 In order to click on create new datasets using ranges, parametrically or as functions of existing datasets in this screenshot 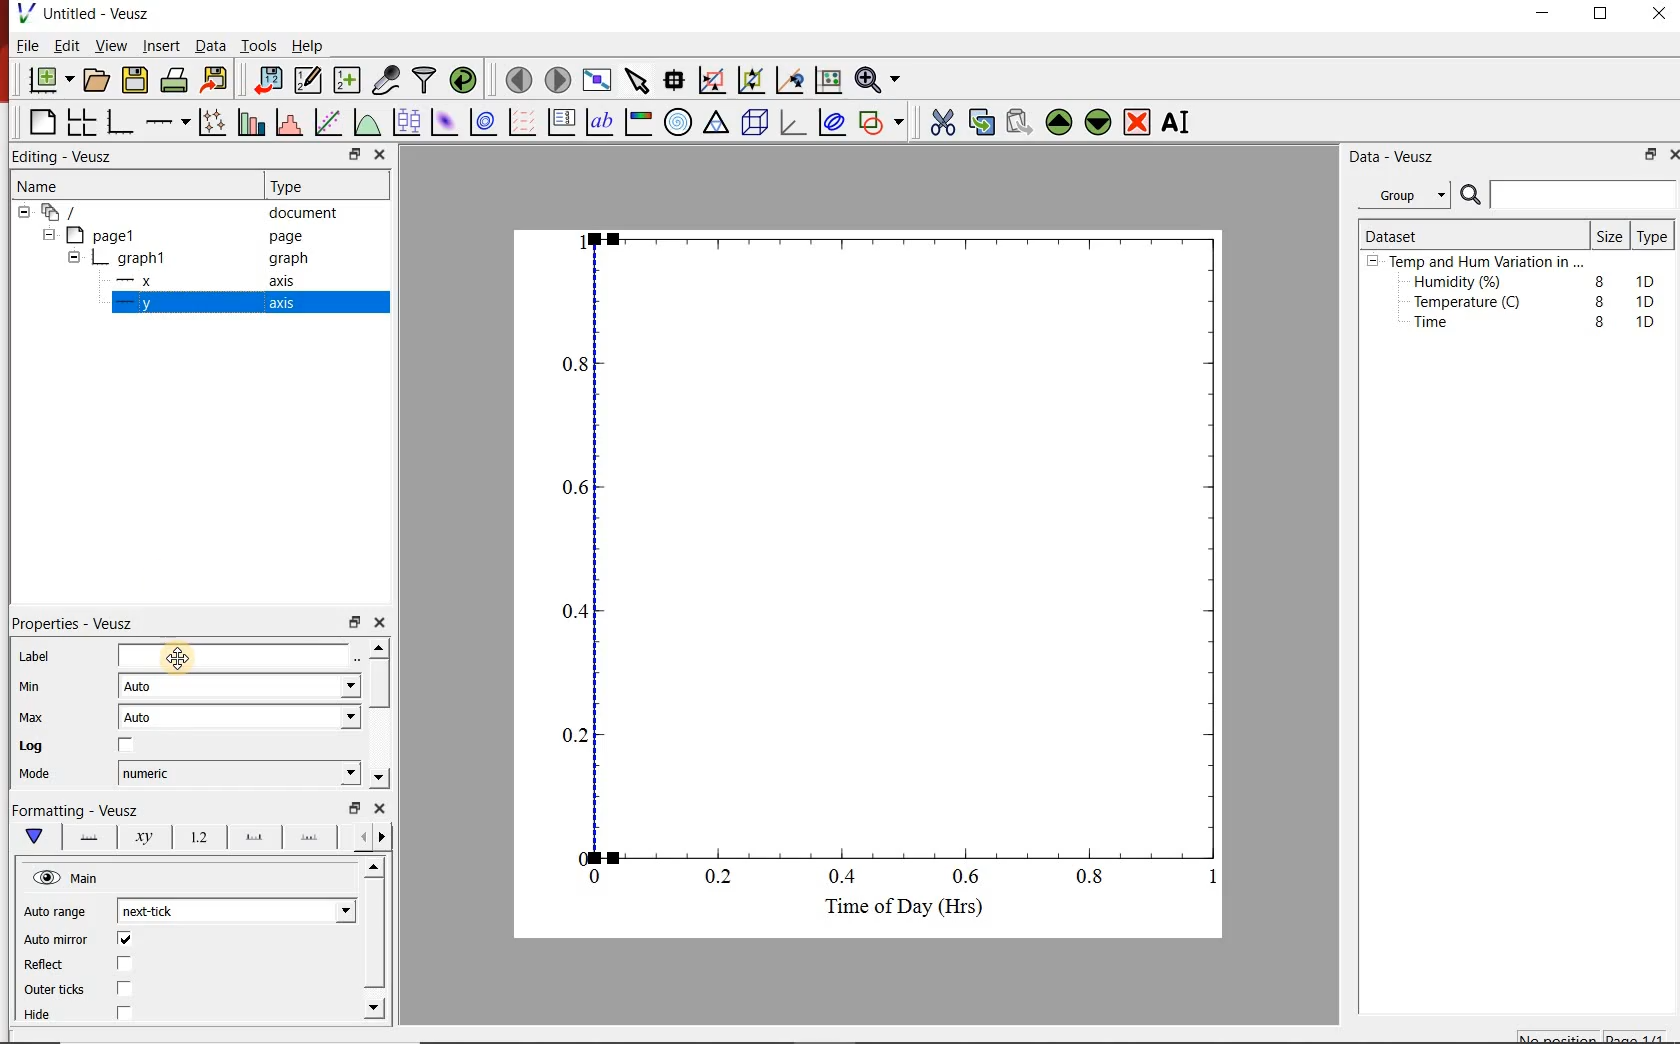, I will do `click(348, 81)`.